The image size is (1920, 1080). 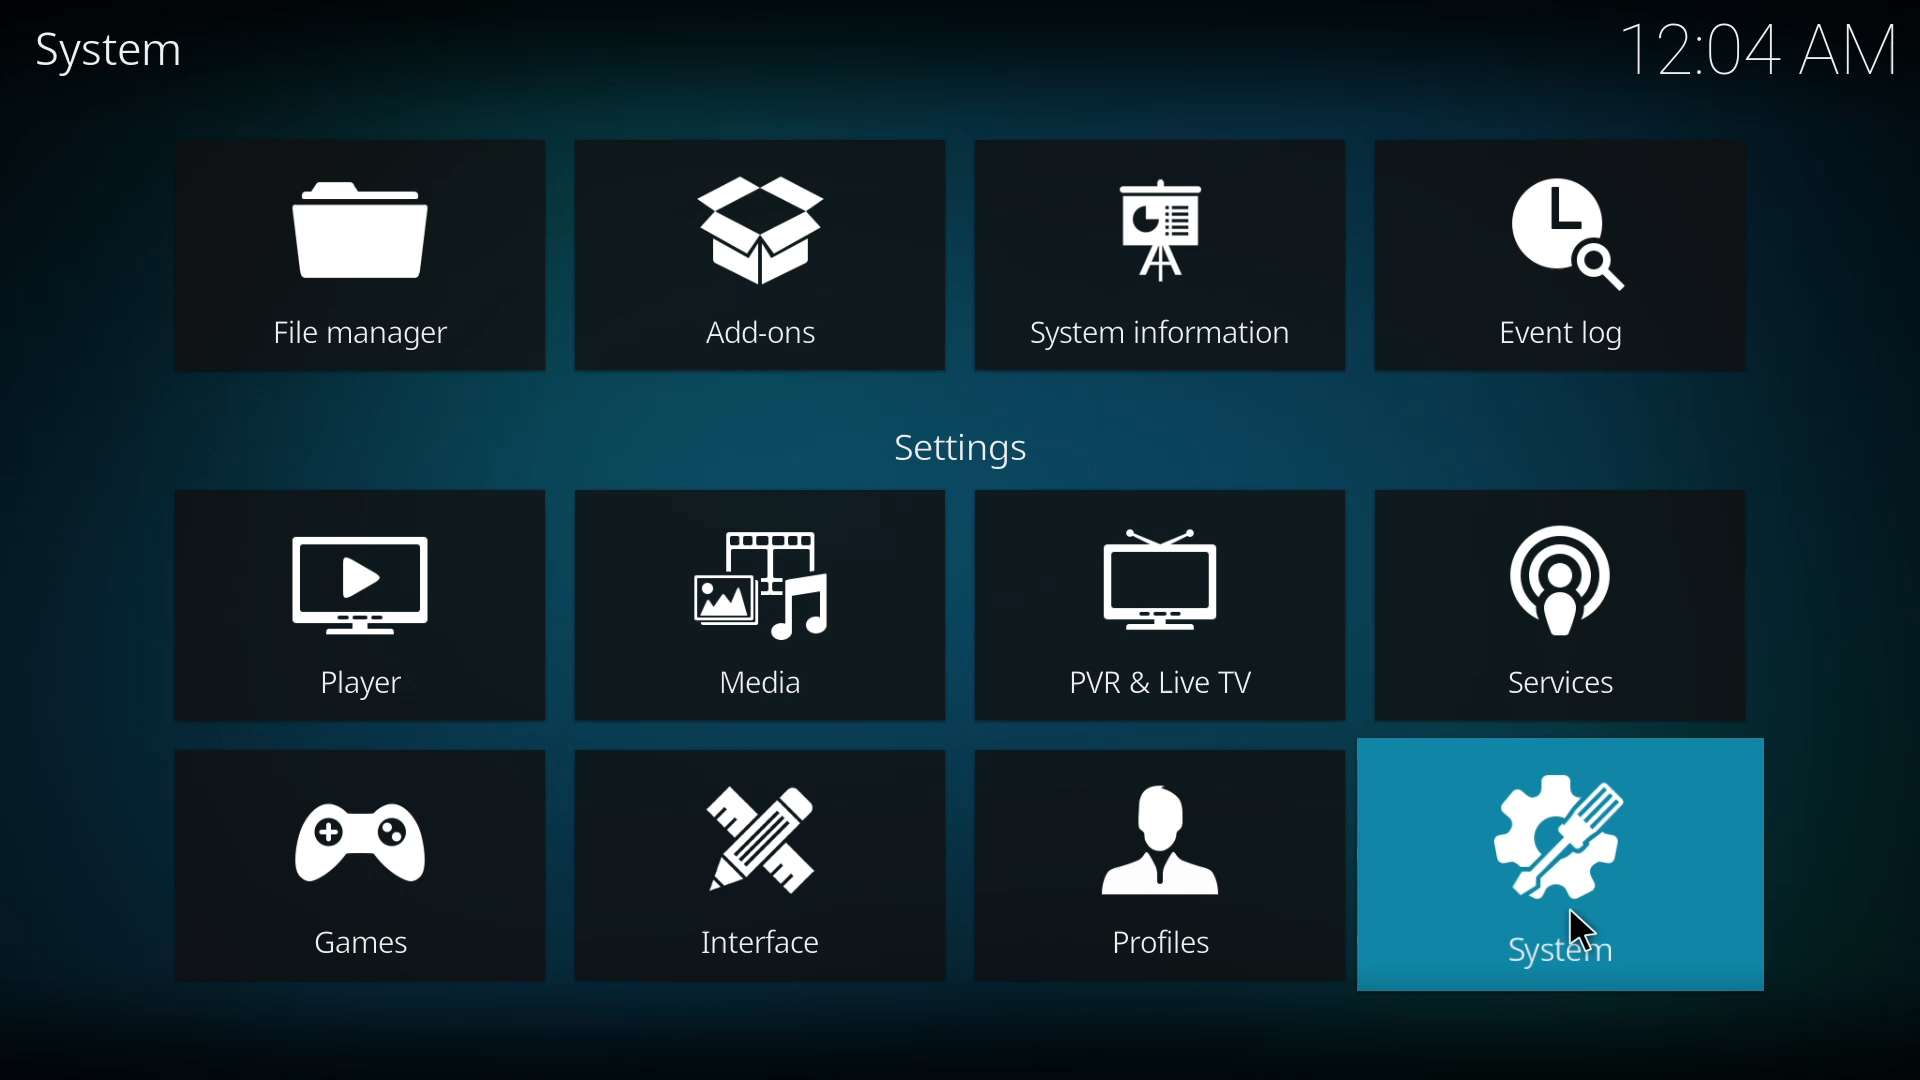 I want to click on profiles, so click(x=1160, y=866).